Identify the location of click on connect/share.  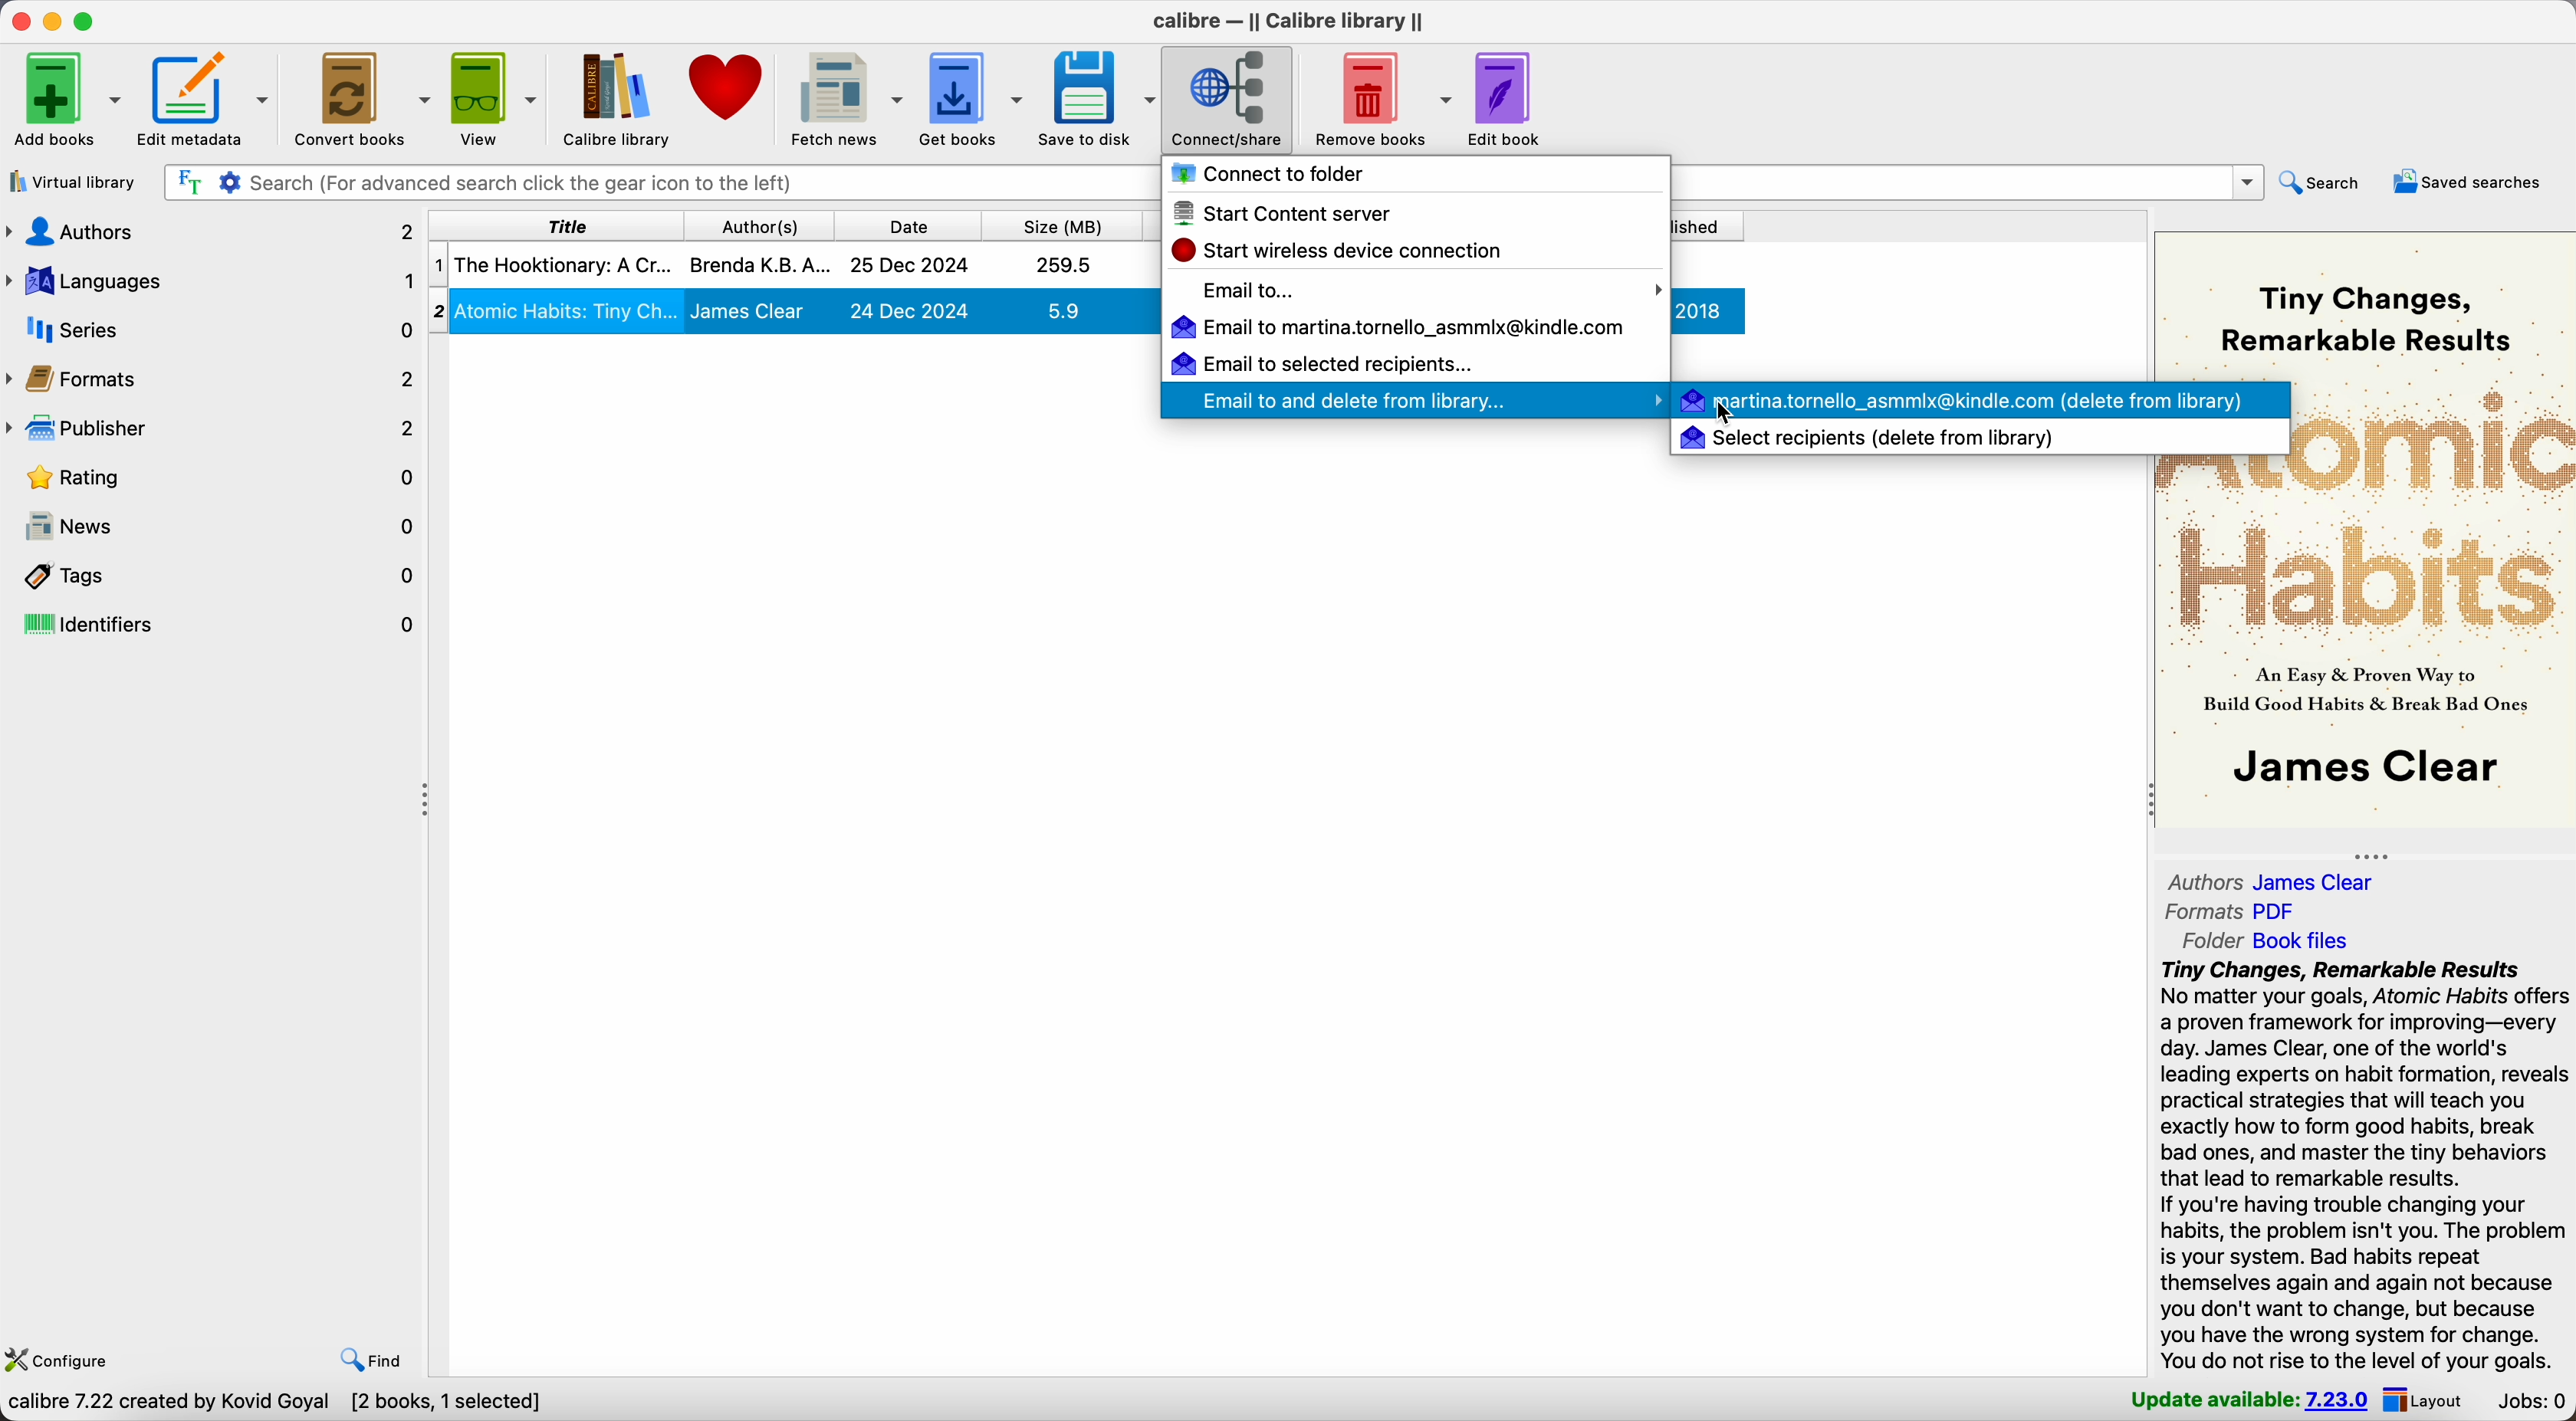
(1229, 100).